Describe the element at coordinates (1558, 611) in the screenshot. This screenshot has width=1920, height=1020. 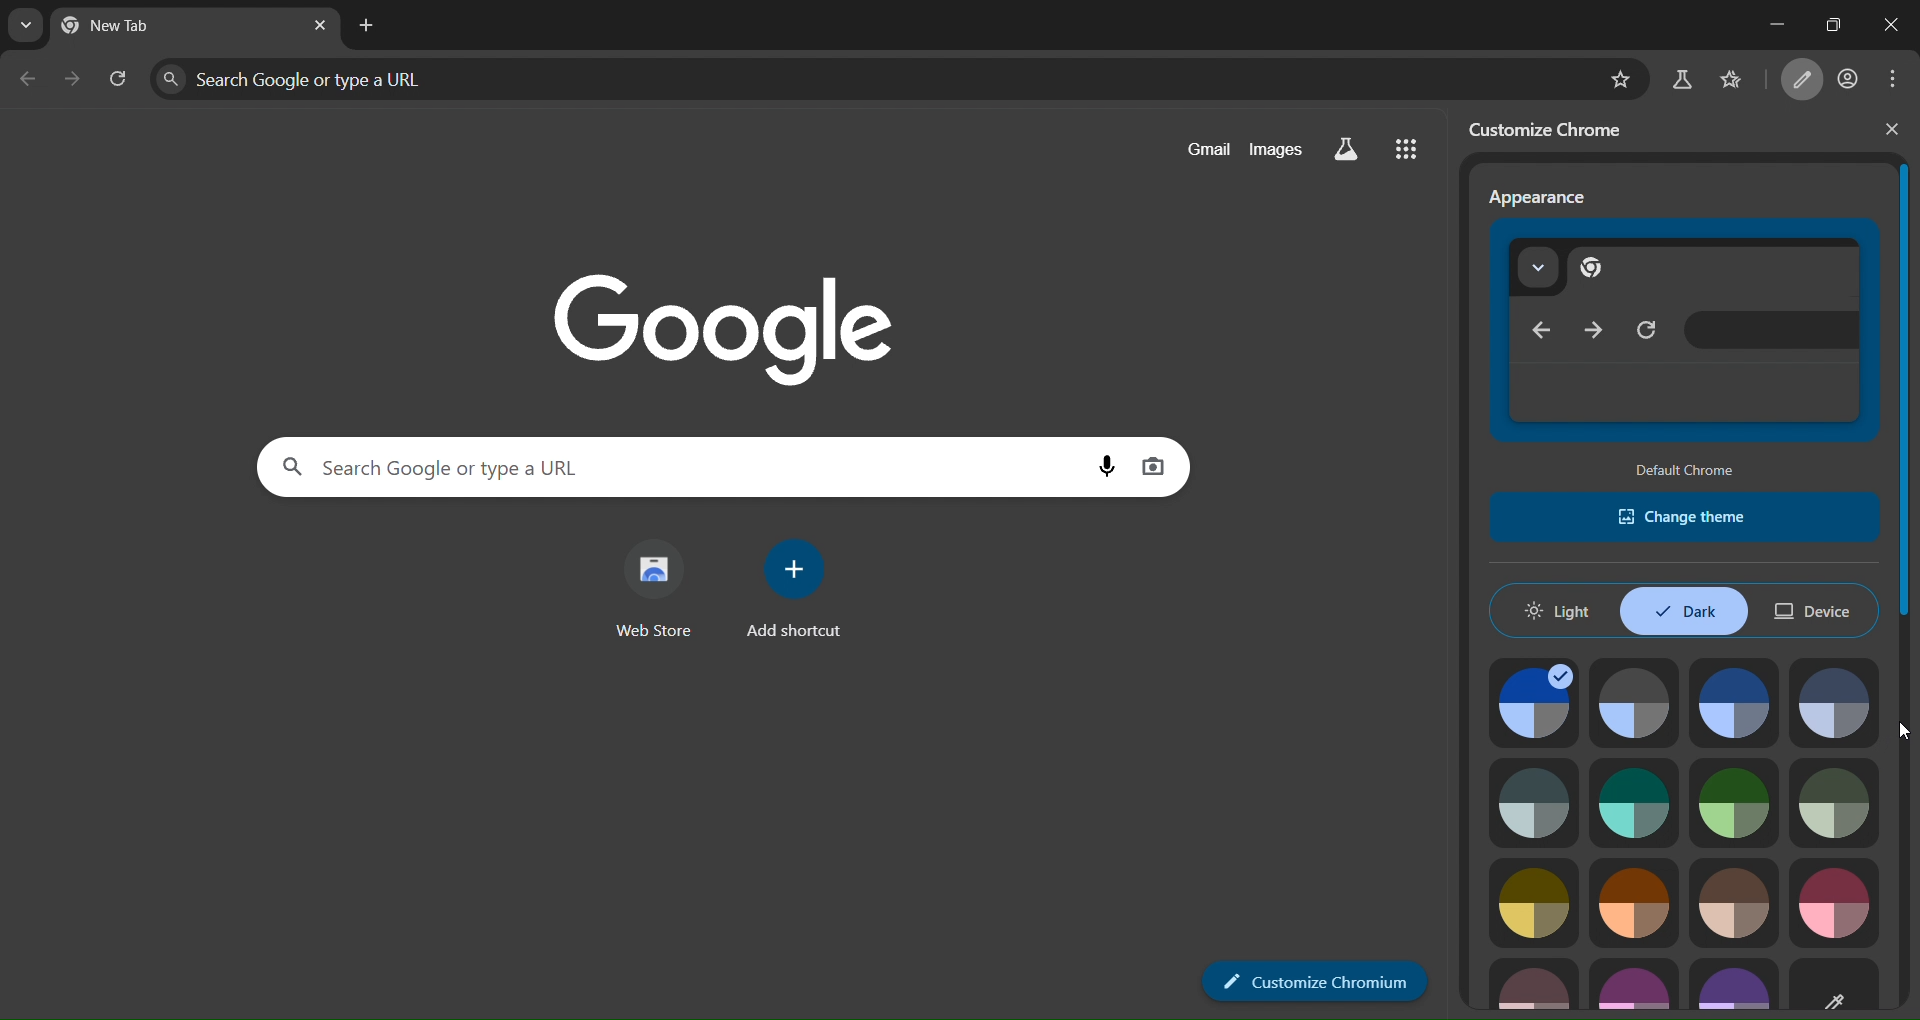
I see `light` at that location.